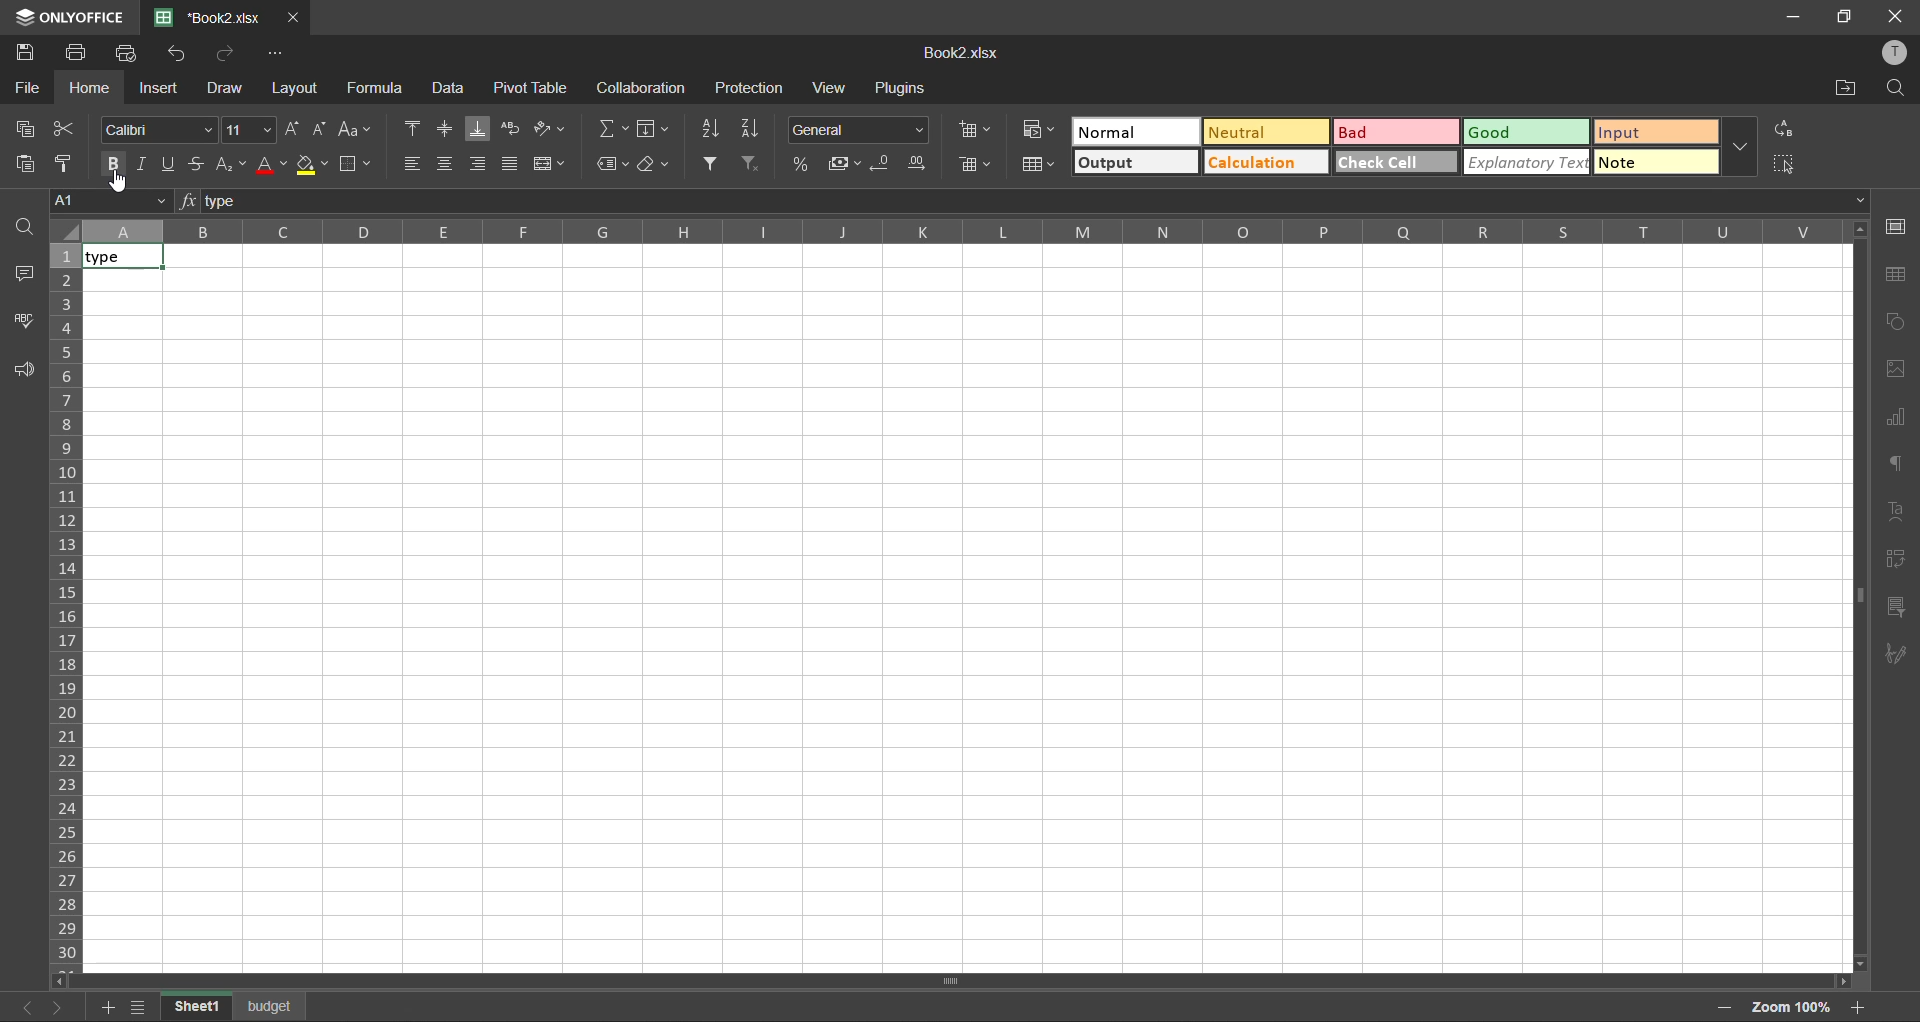 The height and width of the screenshot is (1022, 1920). I want to click on format as table , so click(1040, 165).